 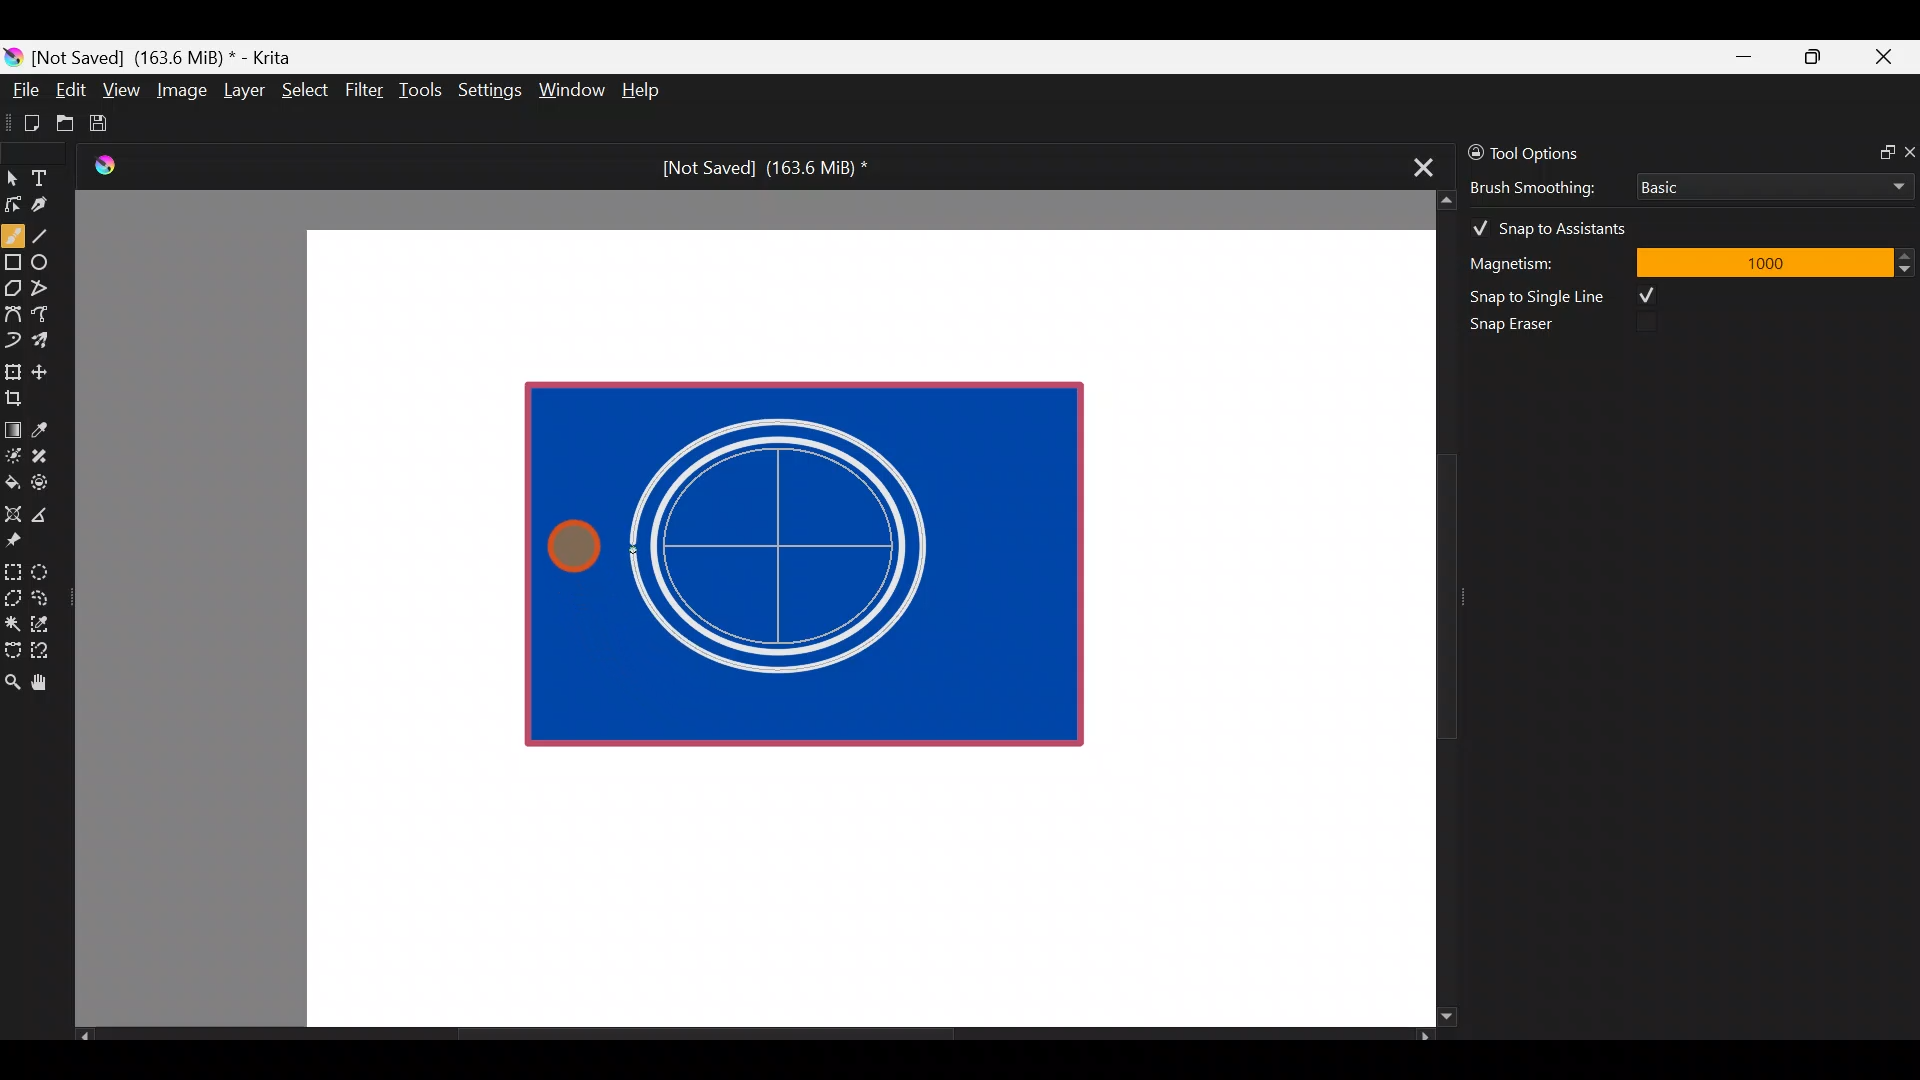 What do you see at coordinates (172, 56) in the screenshot?
I see `[Not Saved] (163.6 MiB) * - Krita` at bounding box center [172, 56].